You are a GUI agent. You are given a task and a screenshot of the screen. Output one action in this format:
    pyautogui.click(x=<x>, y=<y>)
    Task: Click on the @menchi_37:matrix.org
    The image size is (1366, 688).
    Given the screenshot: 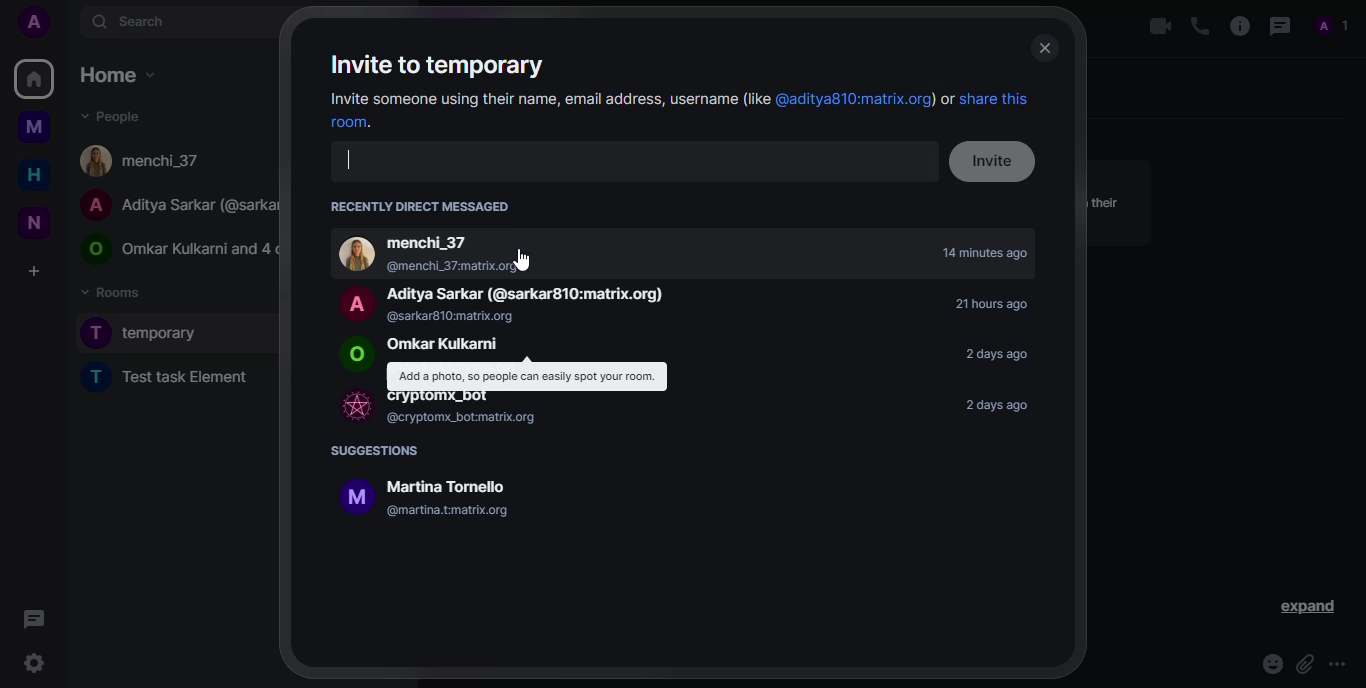 What is the action you would take?
    pyautogui.click(x=524, y=263)
    